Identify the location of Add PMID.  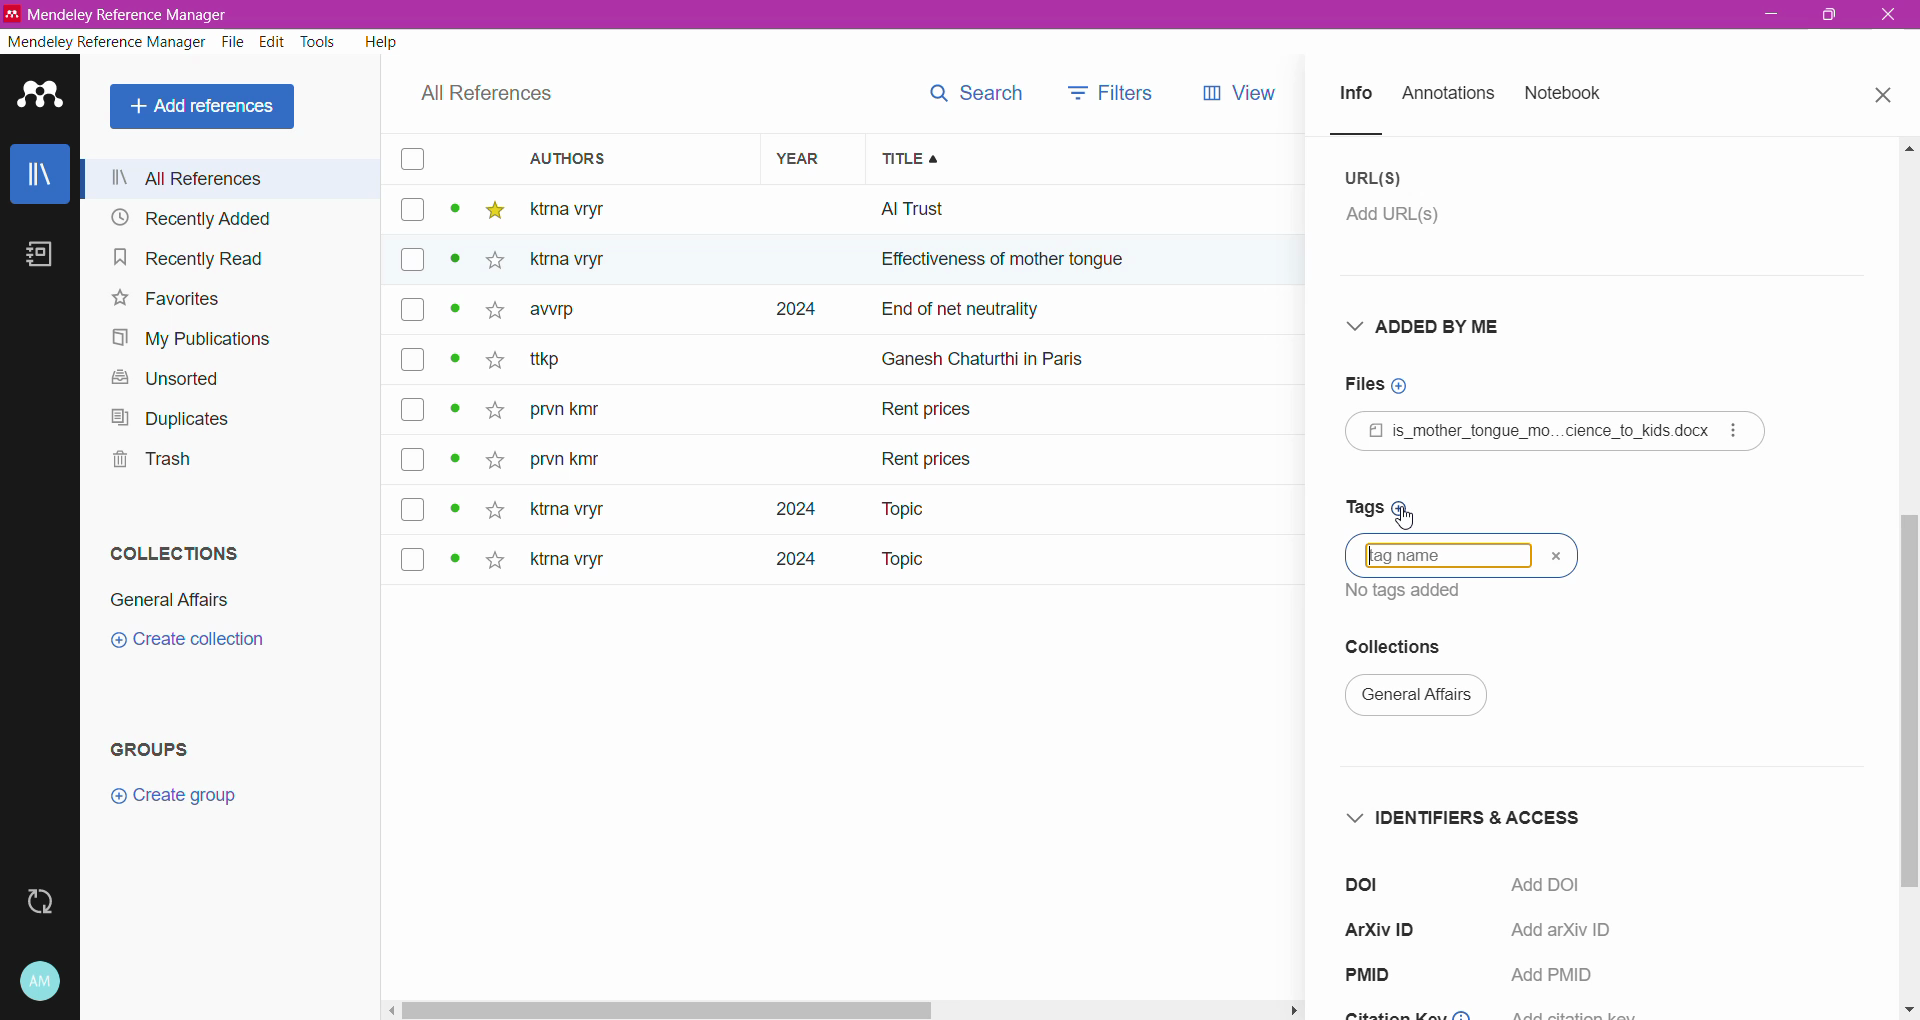
(1559, 970).